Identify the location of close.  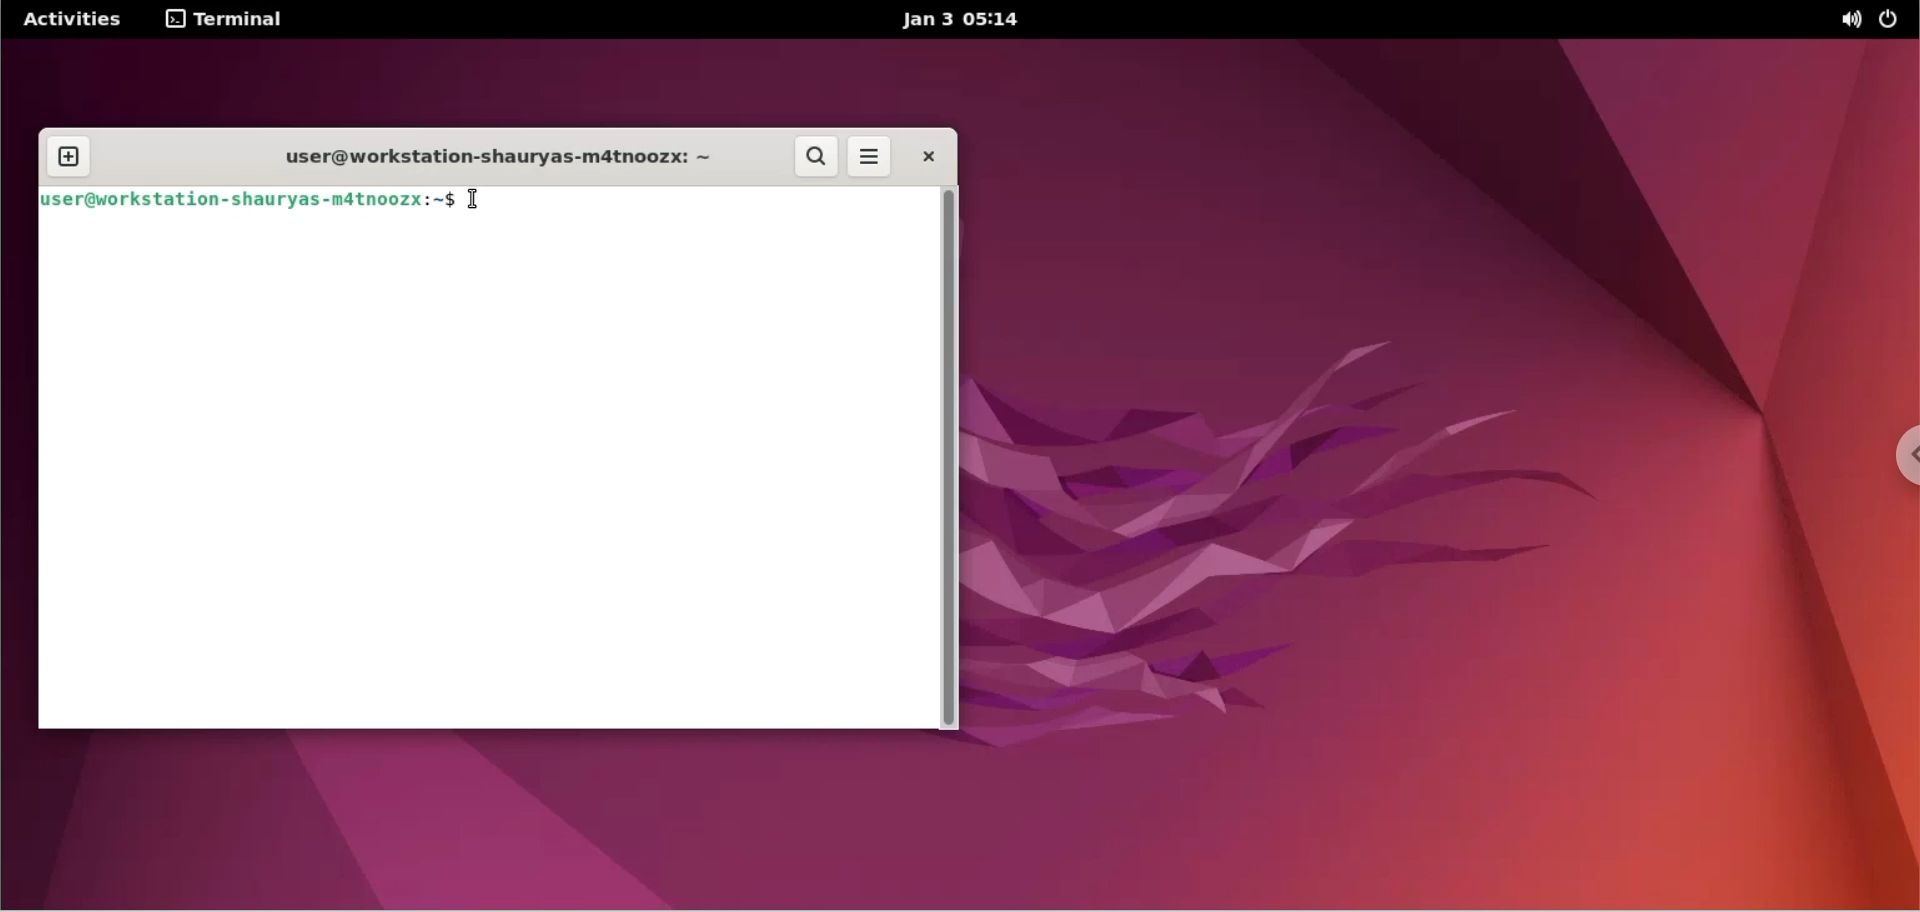
(931, 157).